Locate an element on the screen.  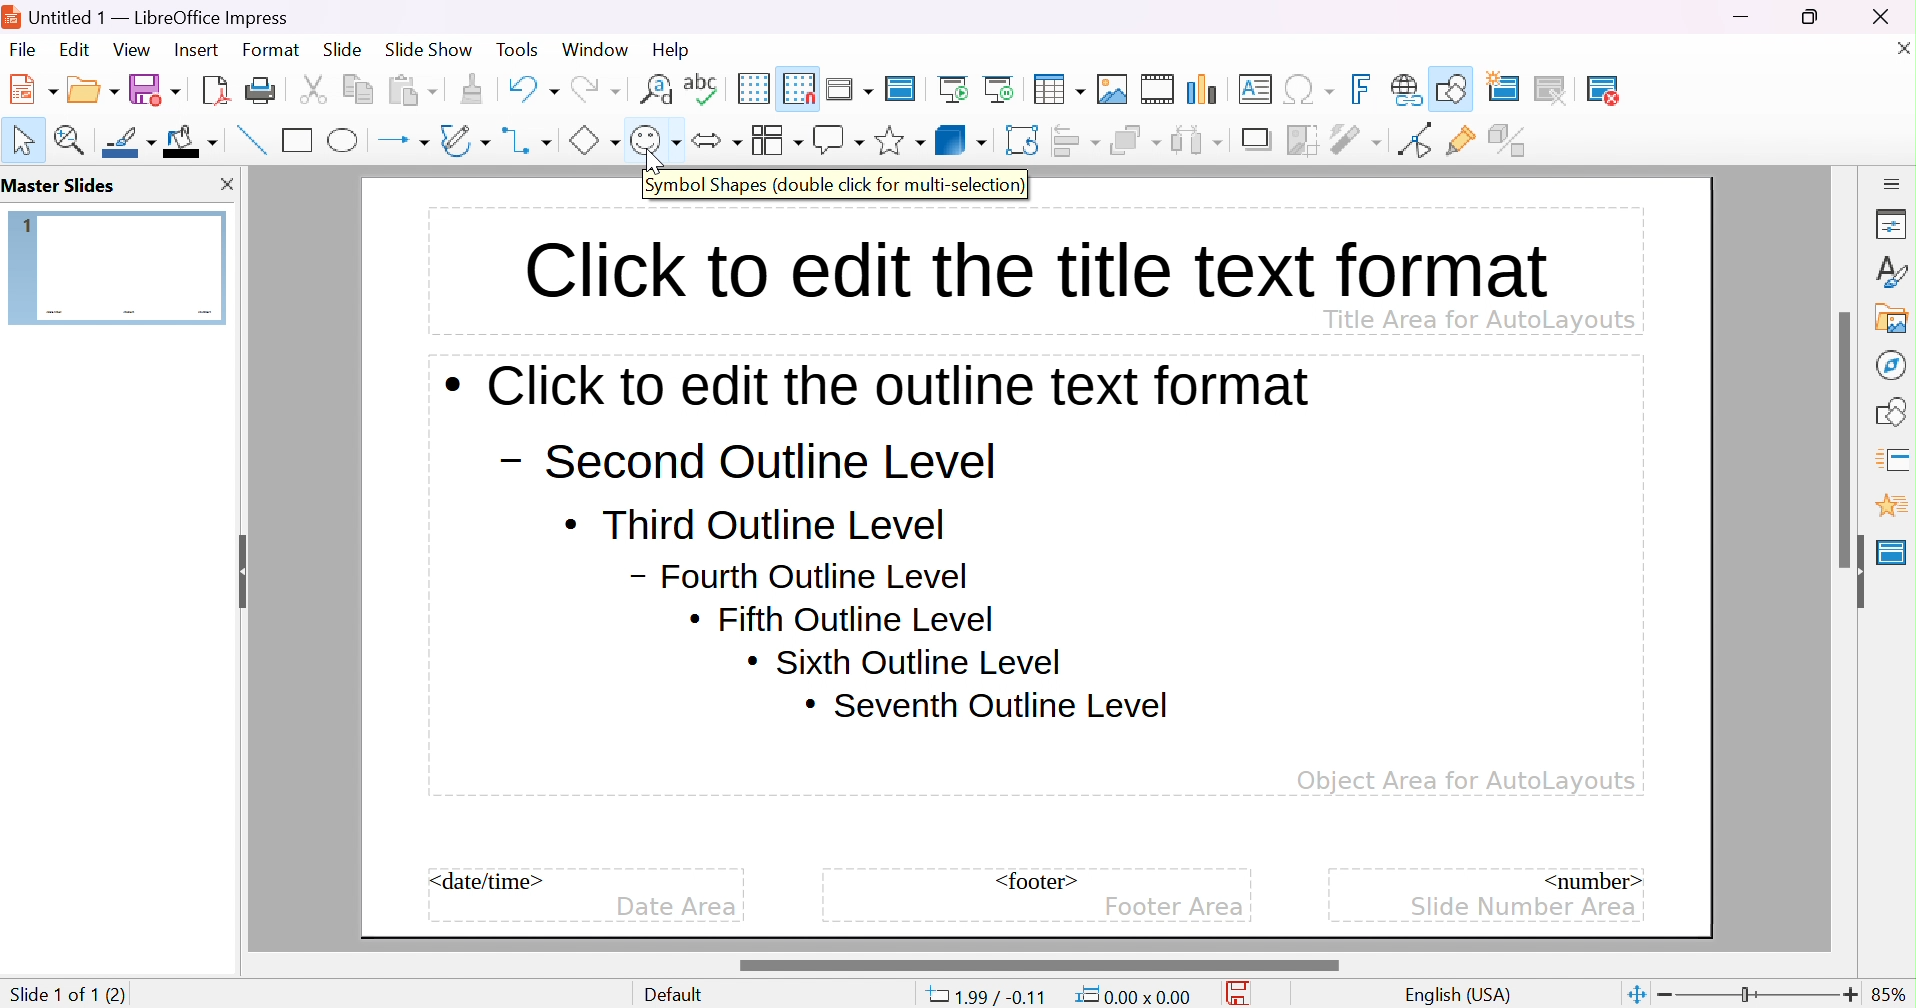
rotate is located at coordinates (1024, 140).